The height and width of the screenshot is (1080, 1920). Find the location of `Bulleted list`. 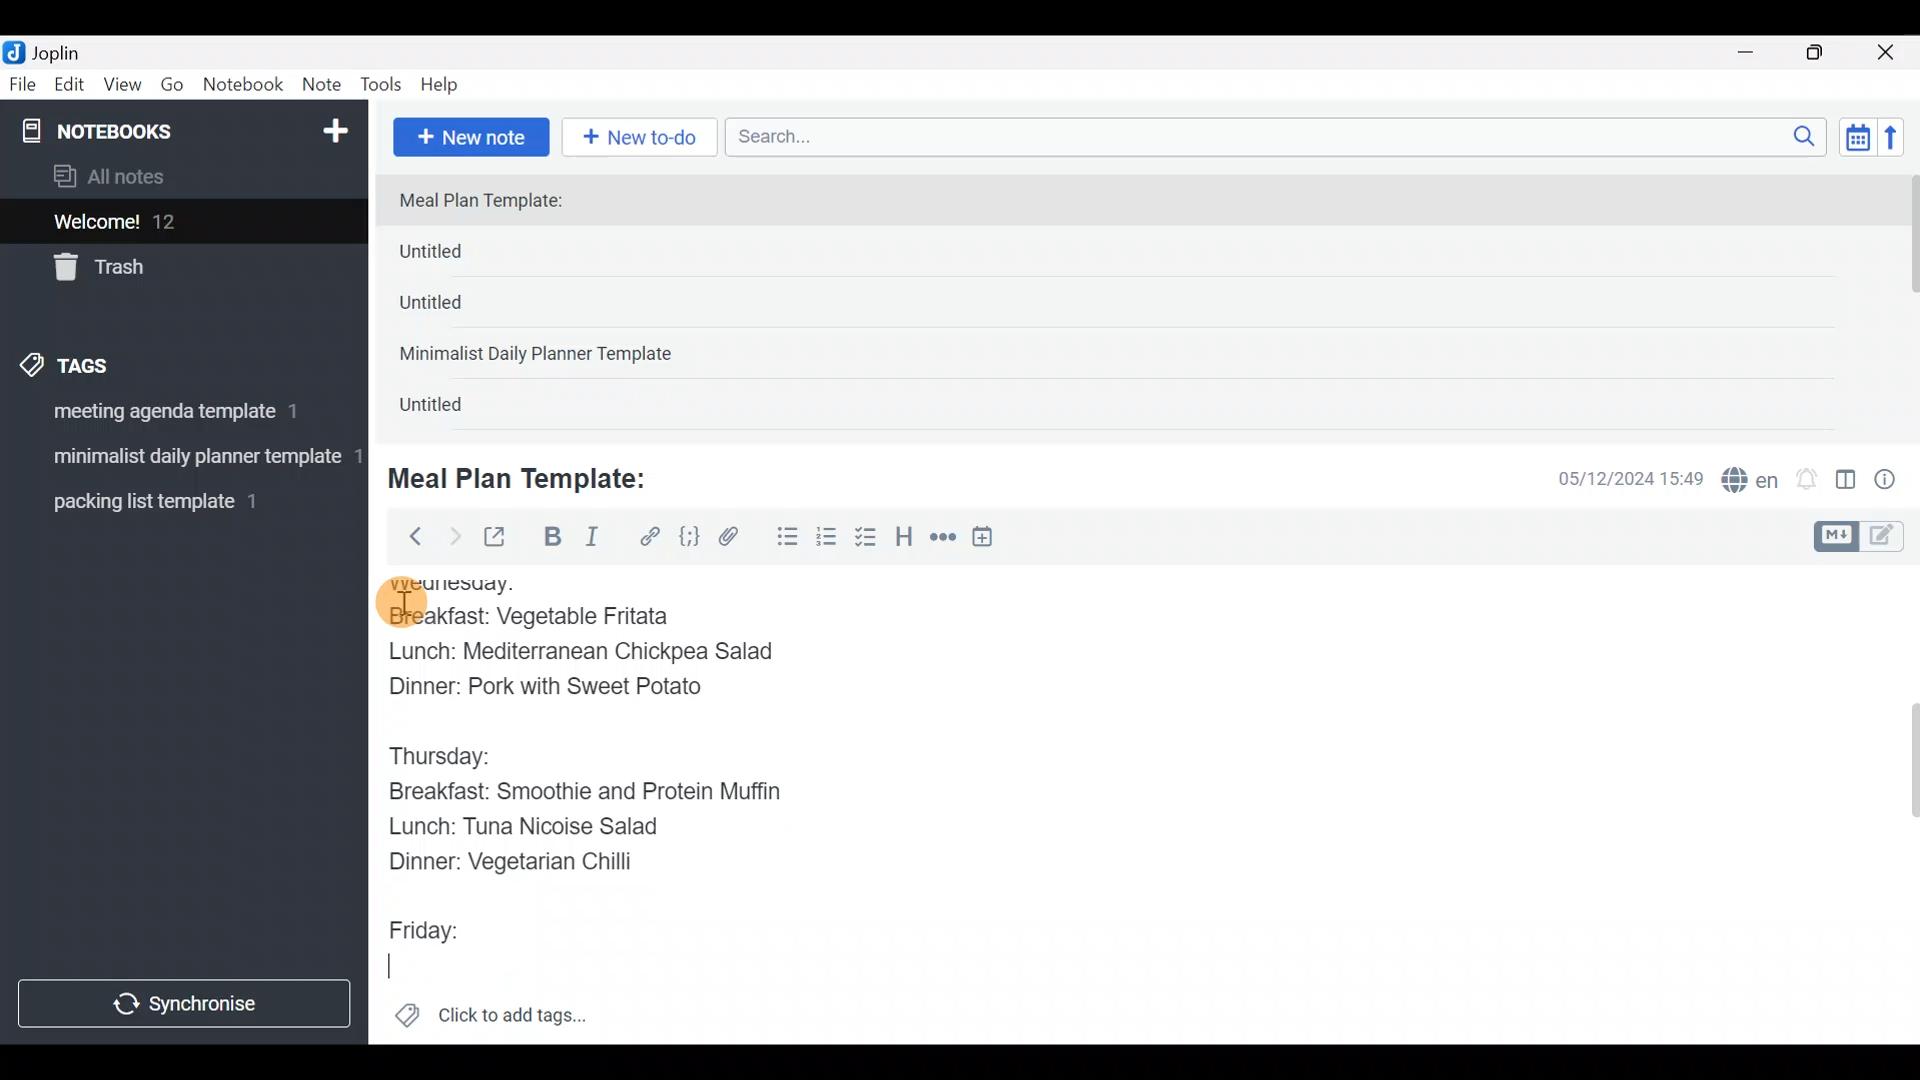

Bulleted list is located at coordinates (783, 538).